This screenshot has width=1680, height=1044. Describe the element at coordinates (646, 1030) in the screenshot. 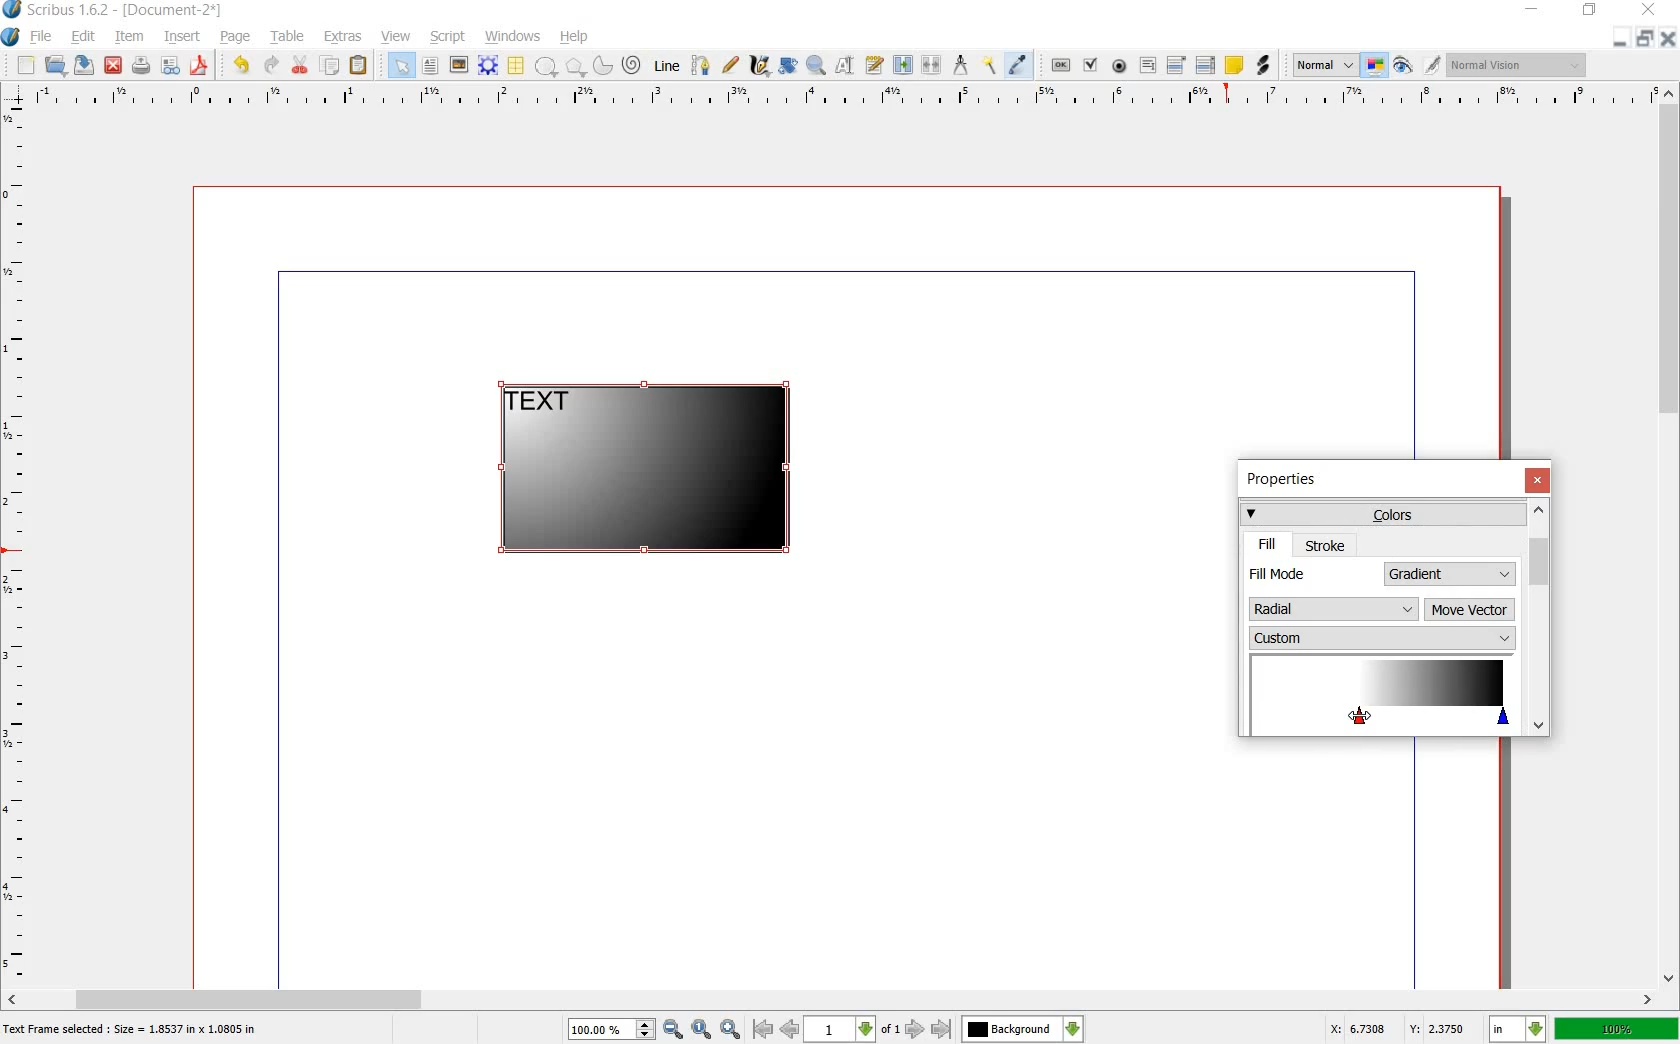

I see `Increase or decrease zoom value` at that location.